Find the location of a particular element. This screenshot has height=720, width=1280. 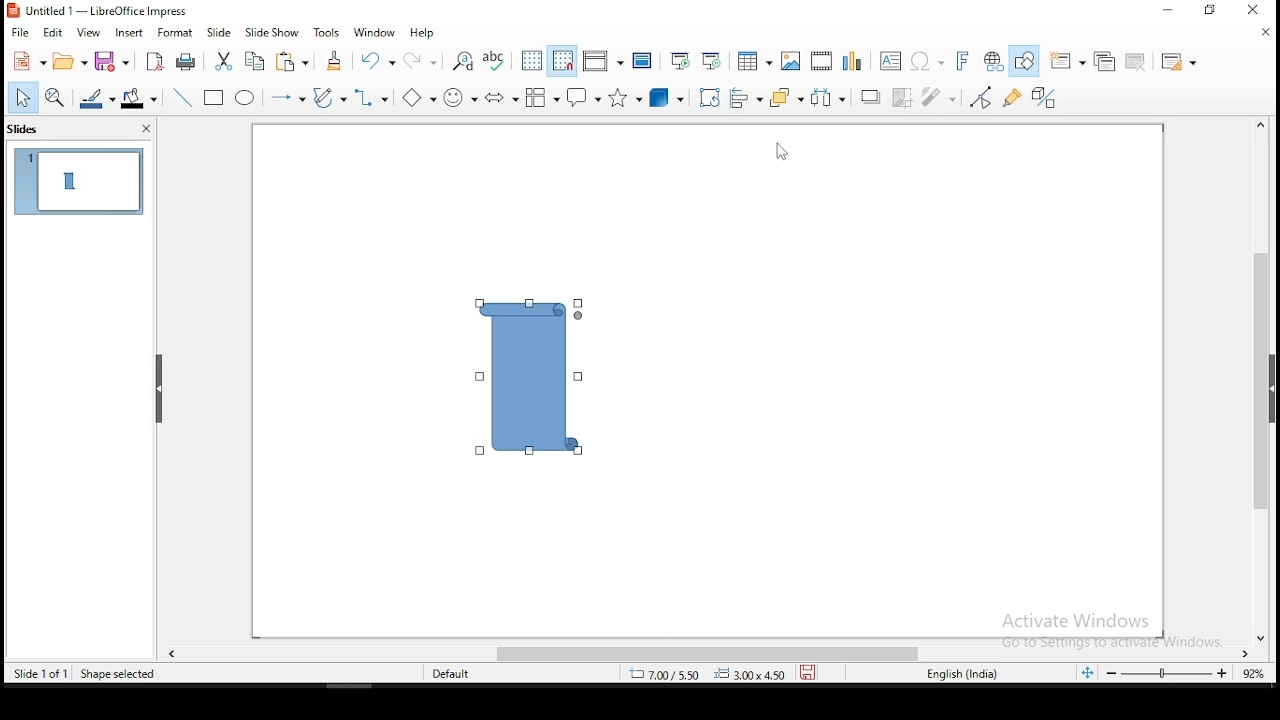

spell check is located at coordinates (497, 60).